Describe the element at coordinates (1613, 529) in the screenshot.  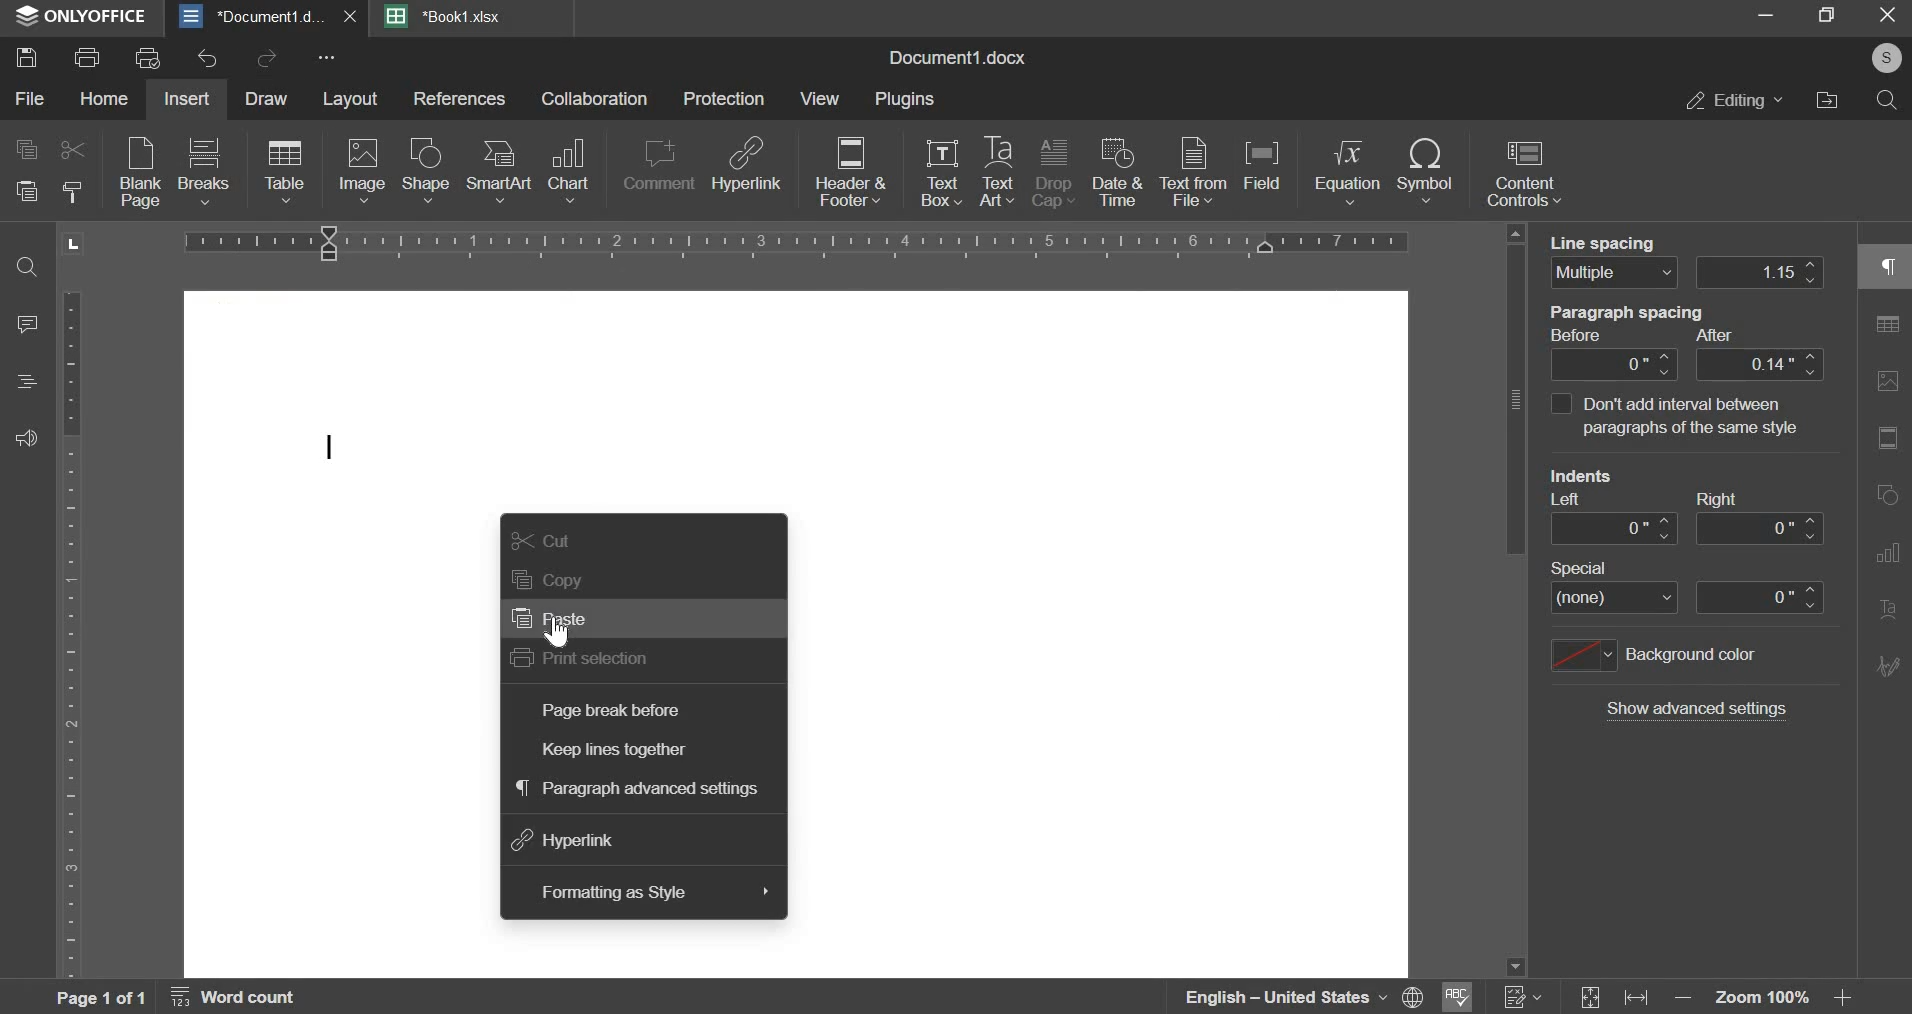
I see `left indent` at that location.